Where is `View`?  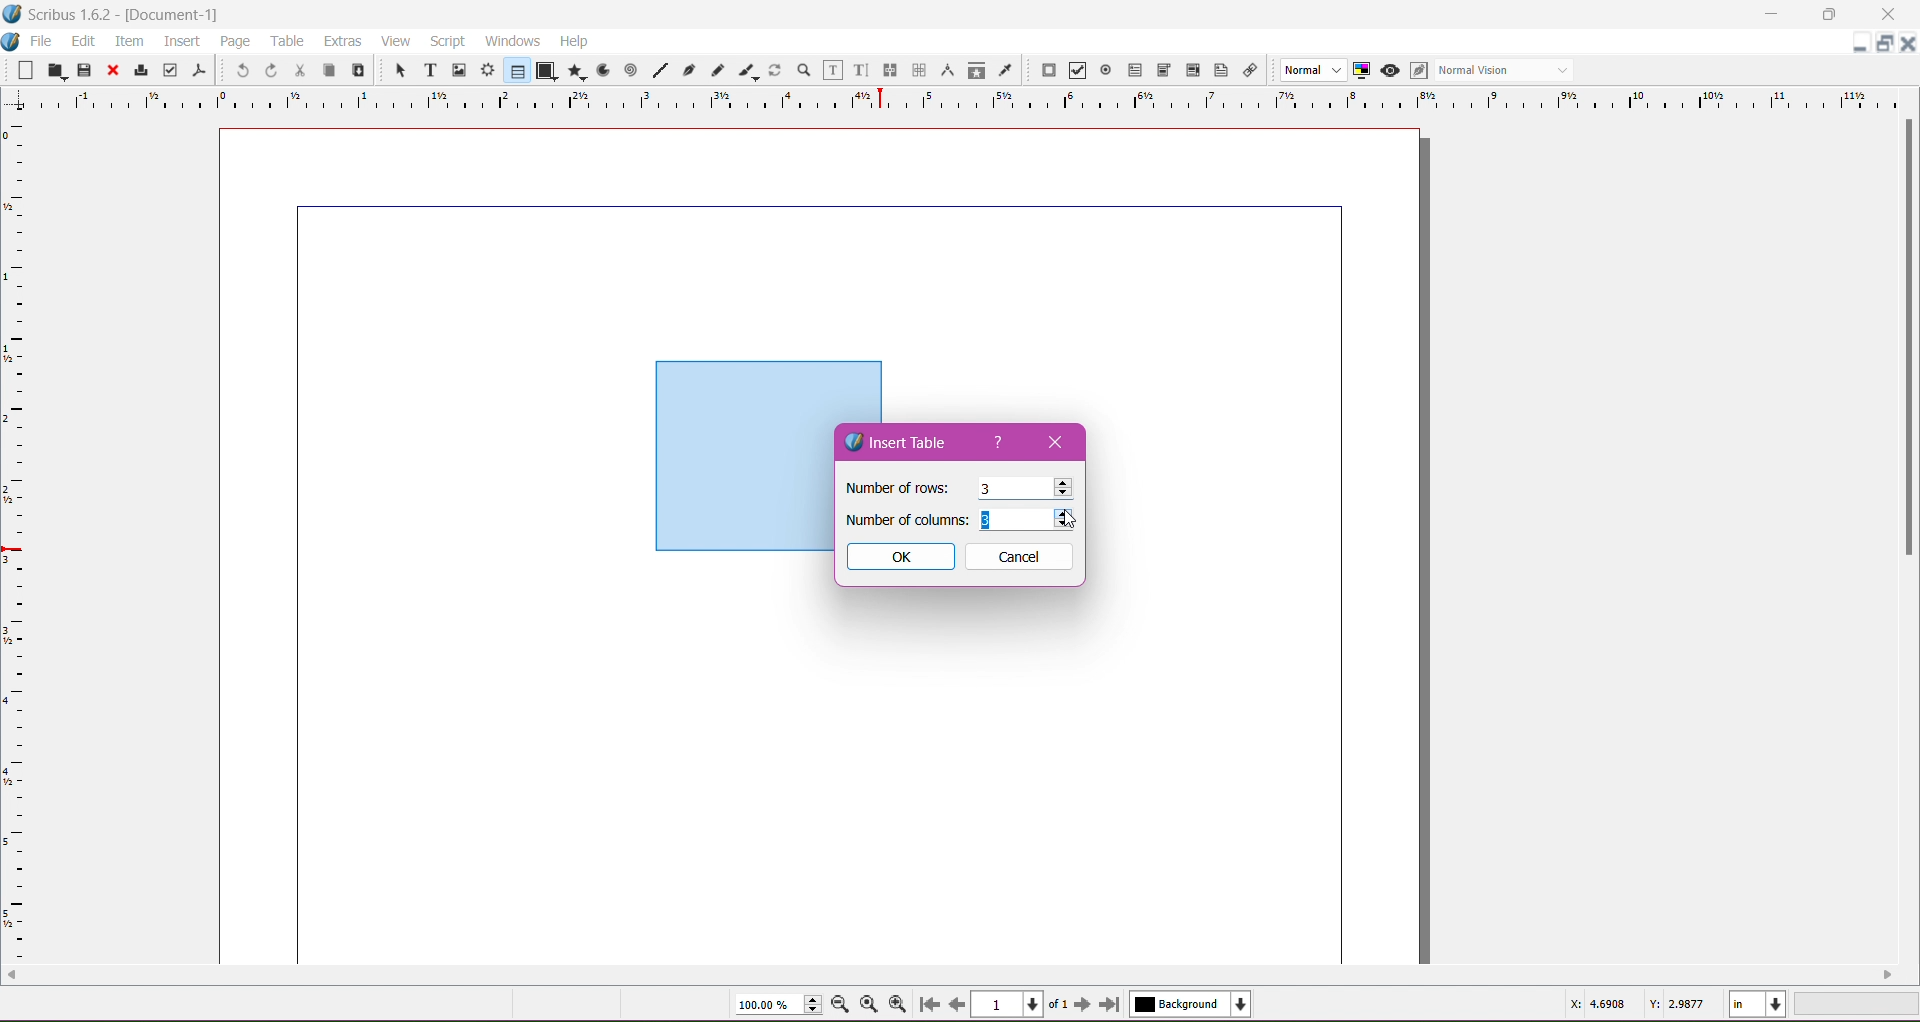 View is located at coordinates (396, 40).